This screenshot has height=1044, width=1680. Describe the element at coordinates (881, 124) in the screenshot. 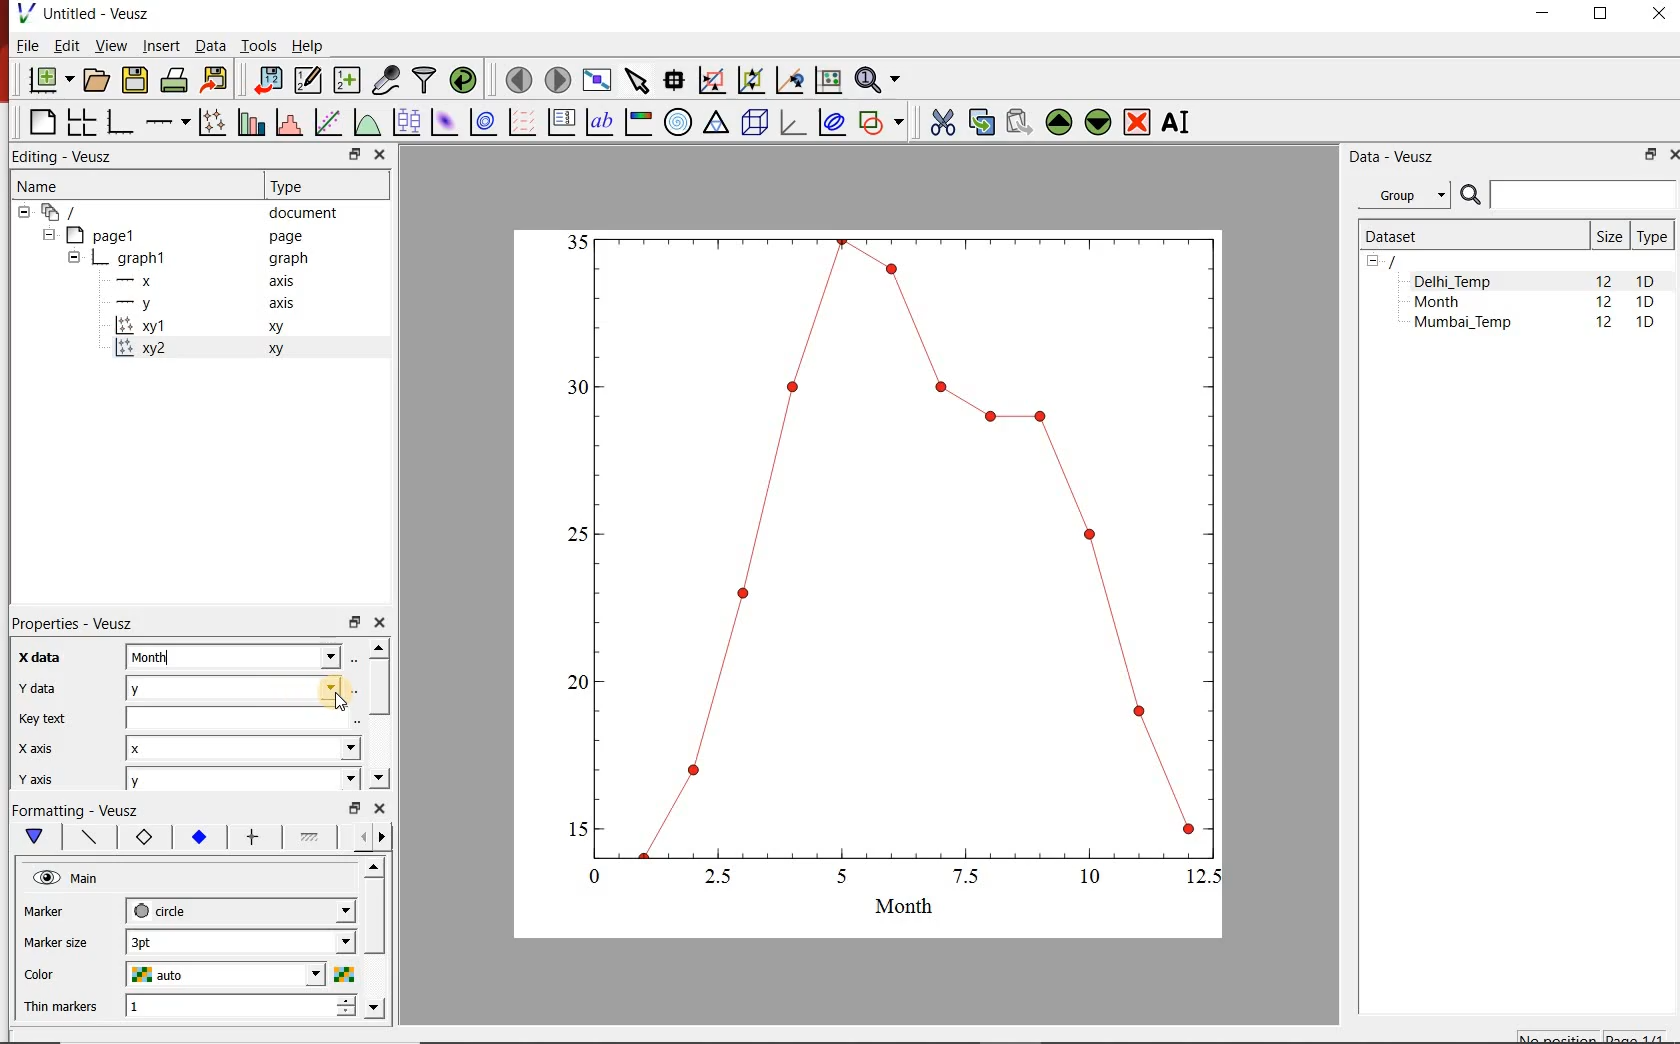

I see `add a shape to the plot` at that location.